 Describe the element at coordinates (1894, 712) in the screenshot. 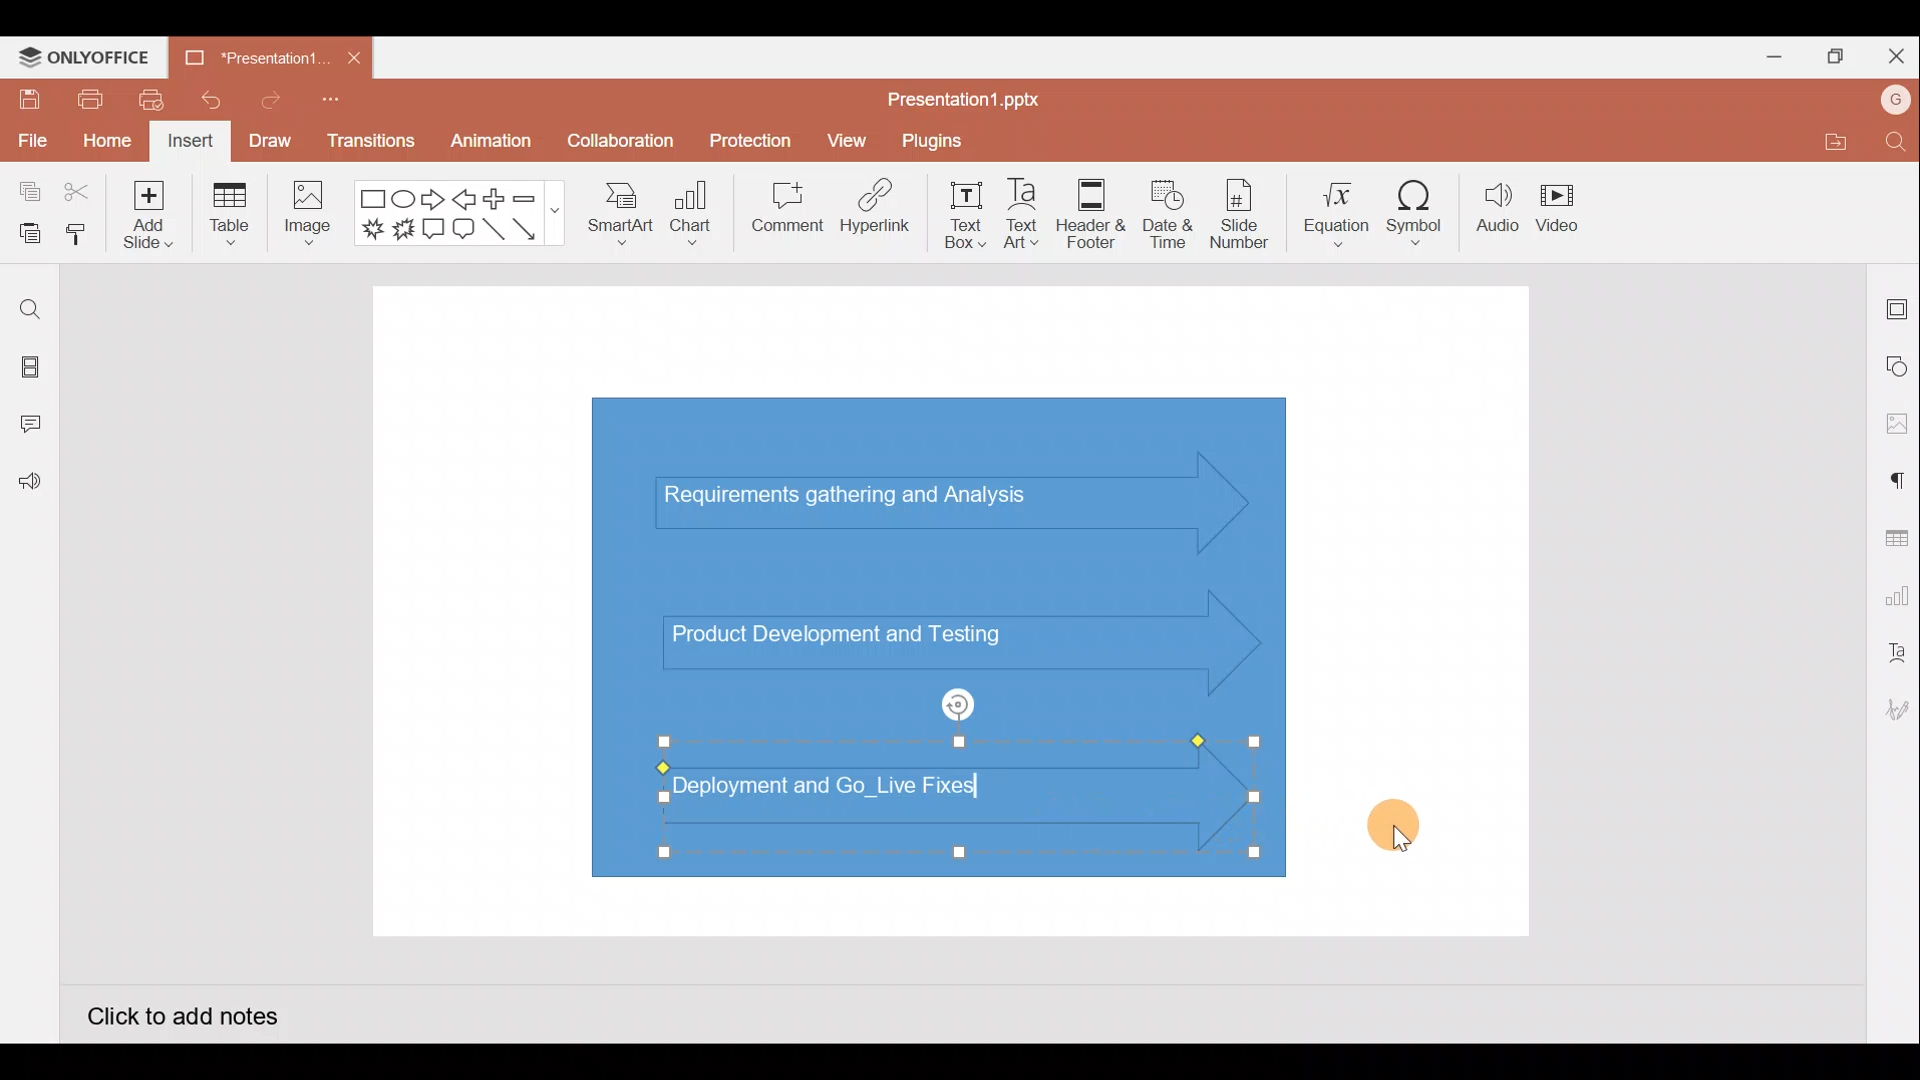

I see `Signature settings` at that location.